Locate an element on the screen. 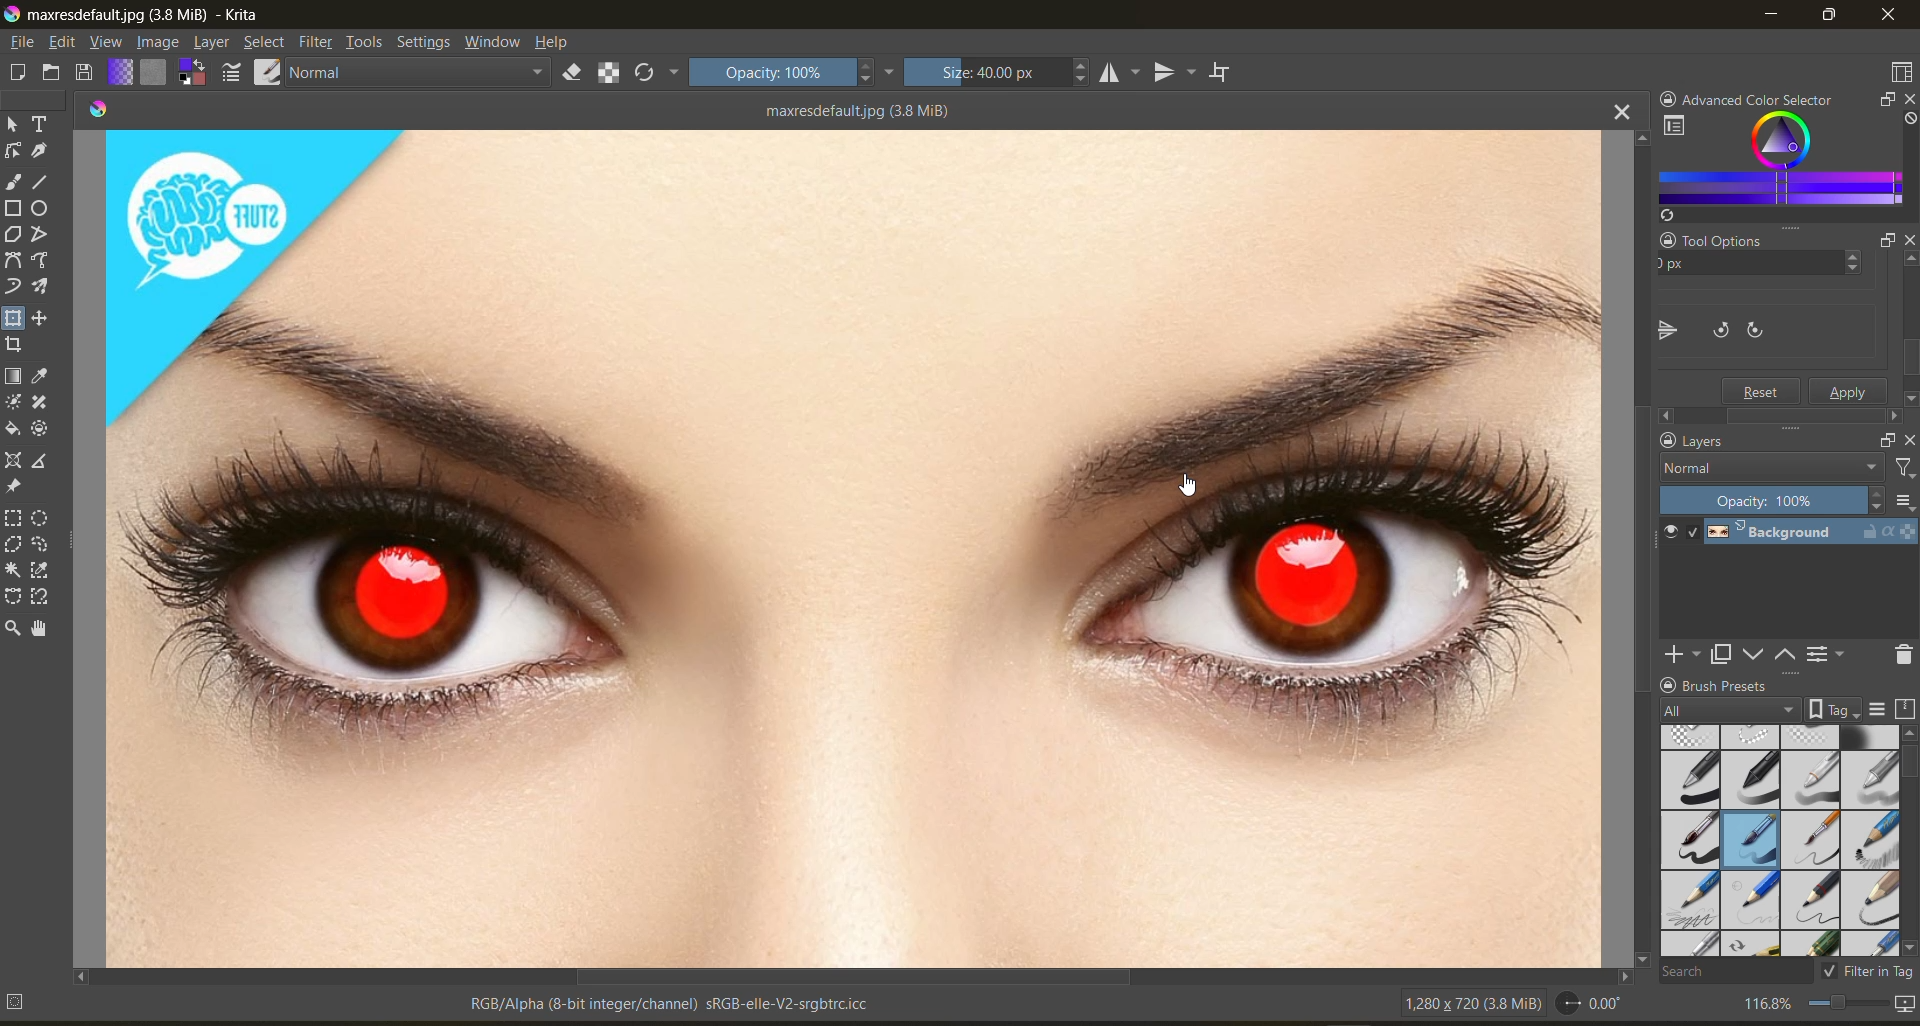 The height and width of the screenshot is (1026, 1920). tool is located at coordinates (12, 630).